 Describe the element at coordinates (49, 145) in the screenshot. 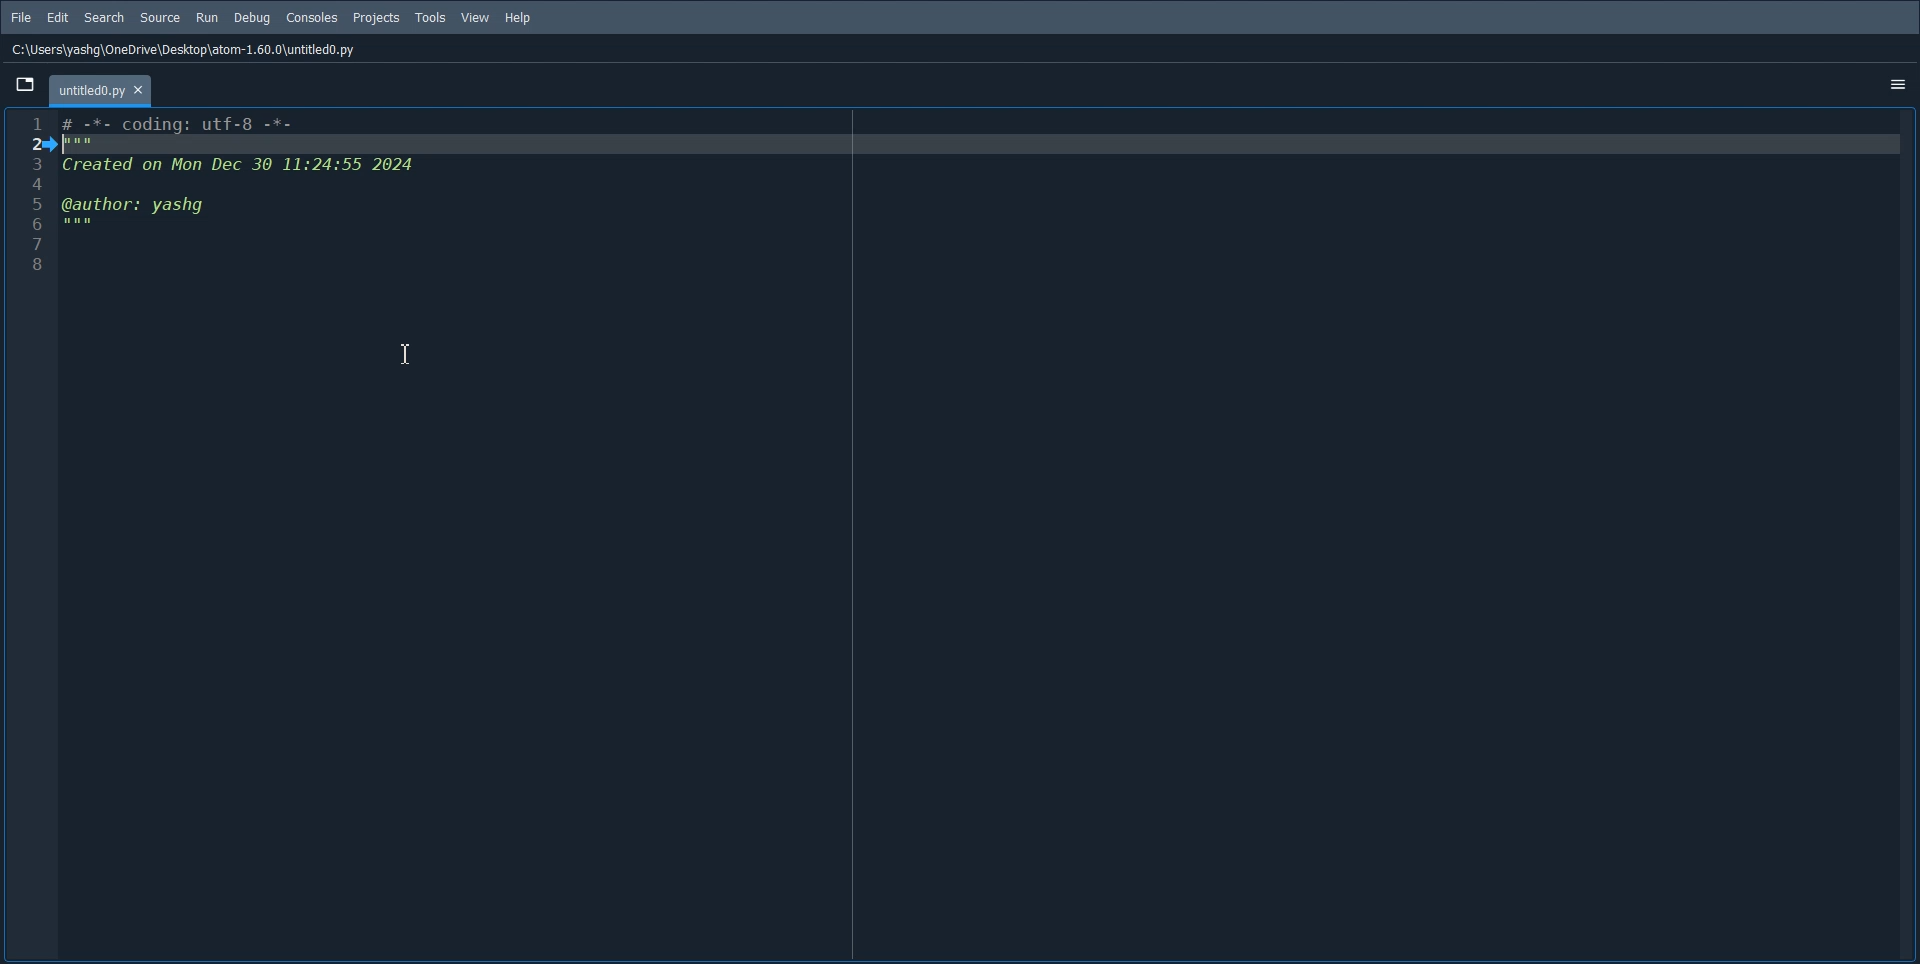

I see `Debugger arrow` at that location.